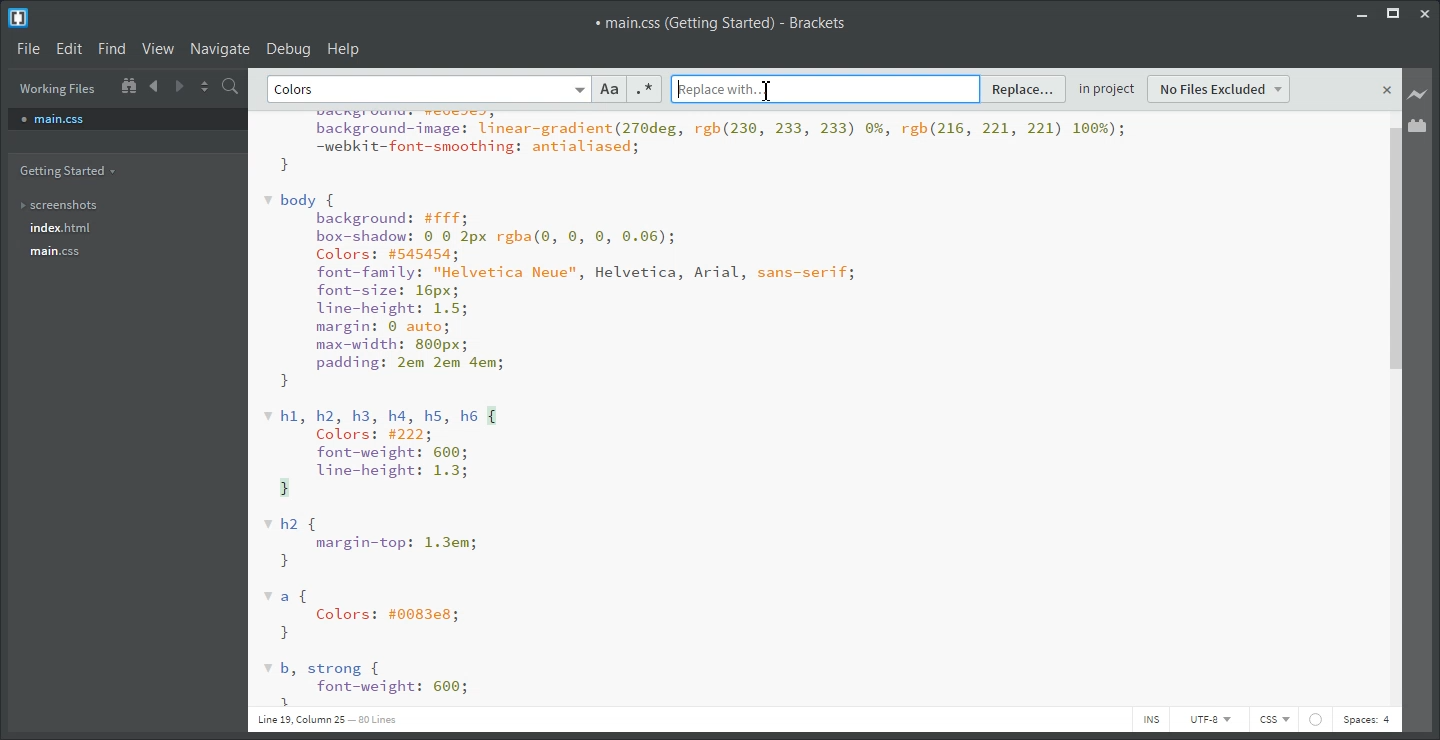 The width and height of the screenshot is (1440, 740). What do you see at coordinates (770, 90) in the screenshot?
I see `cursor` at bounding box center [770, 90].